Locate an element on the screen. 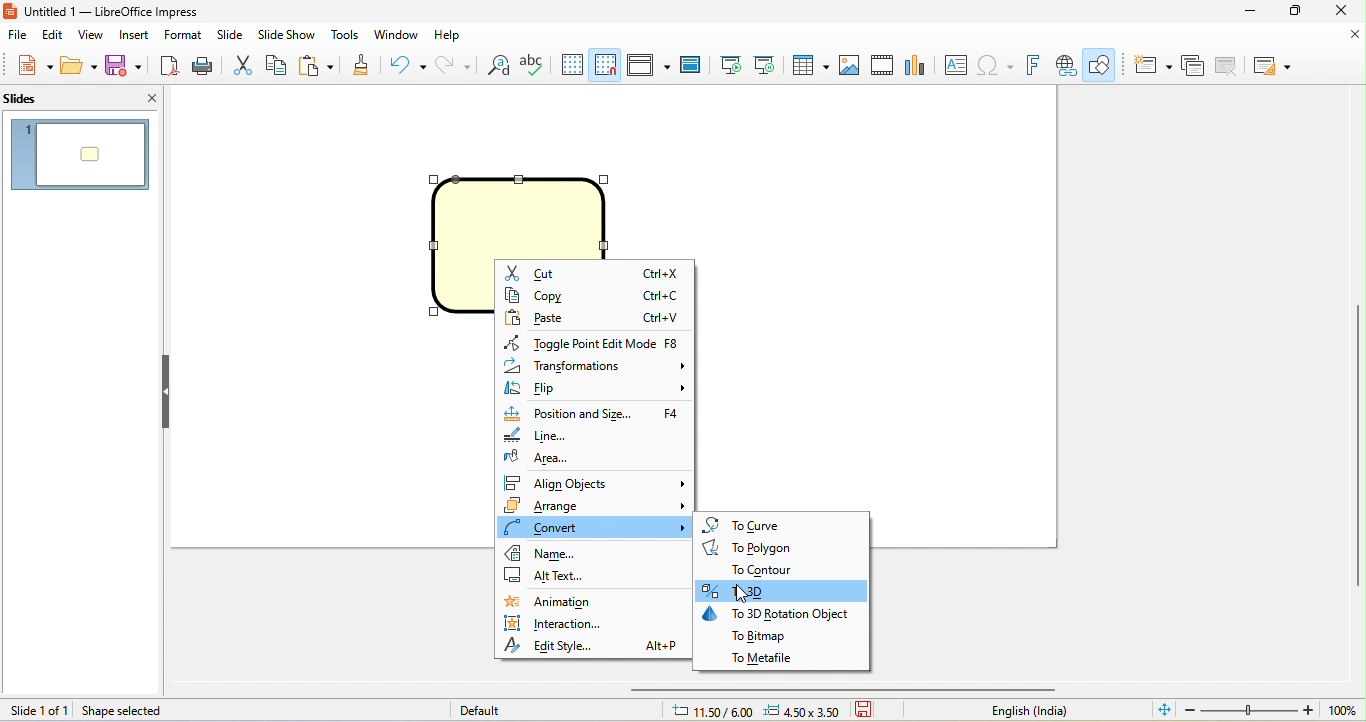  edit is located at coordinates (54, 34).